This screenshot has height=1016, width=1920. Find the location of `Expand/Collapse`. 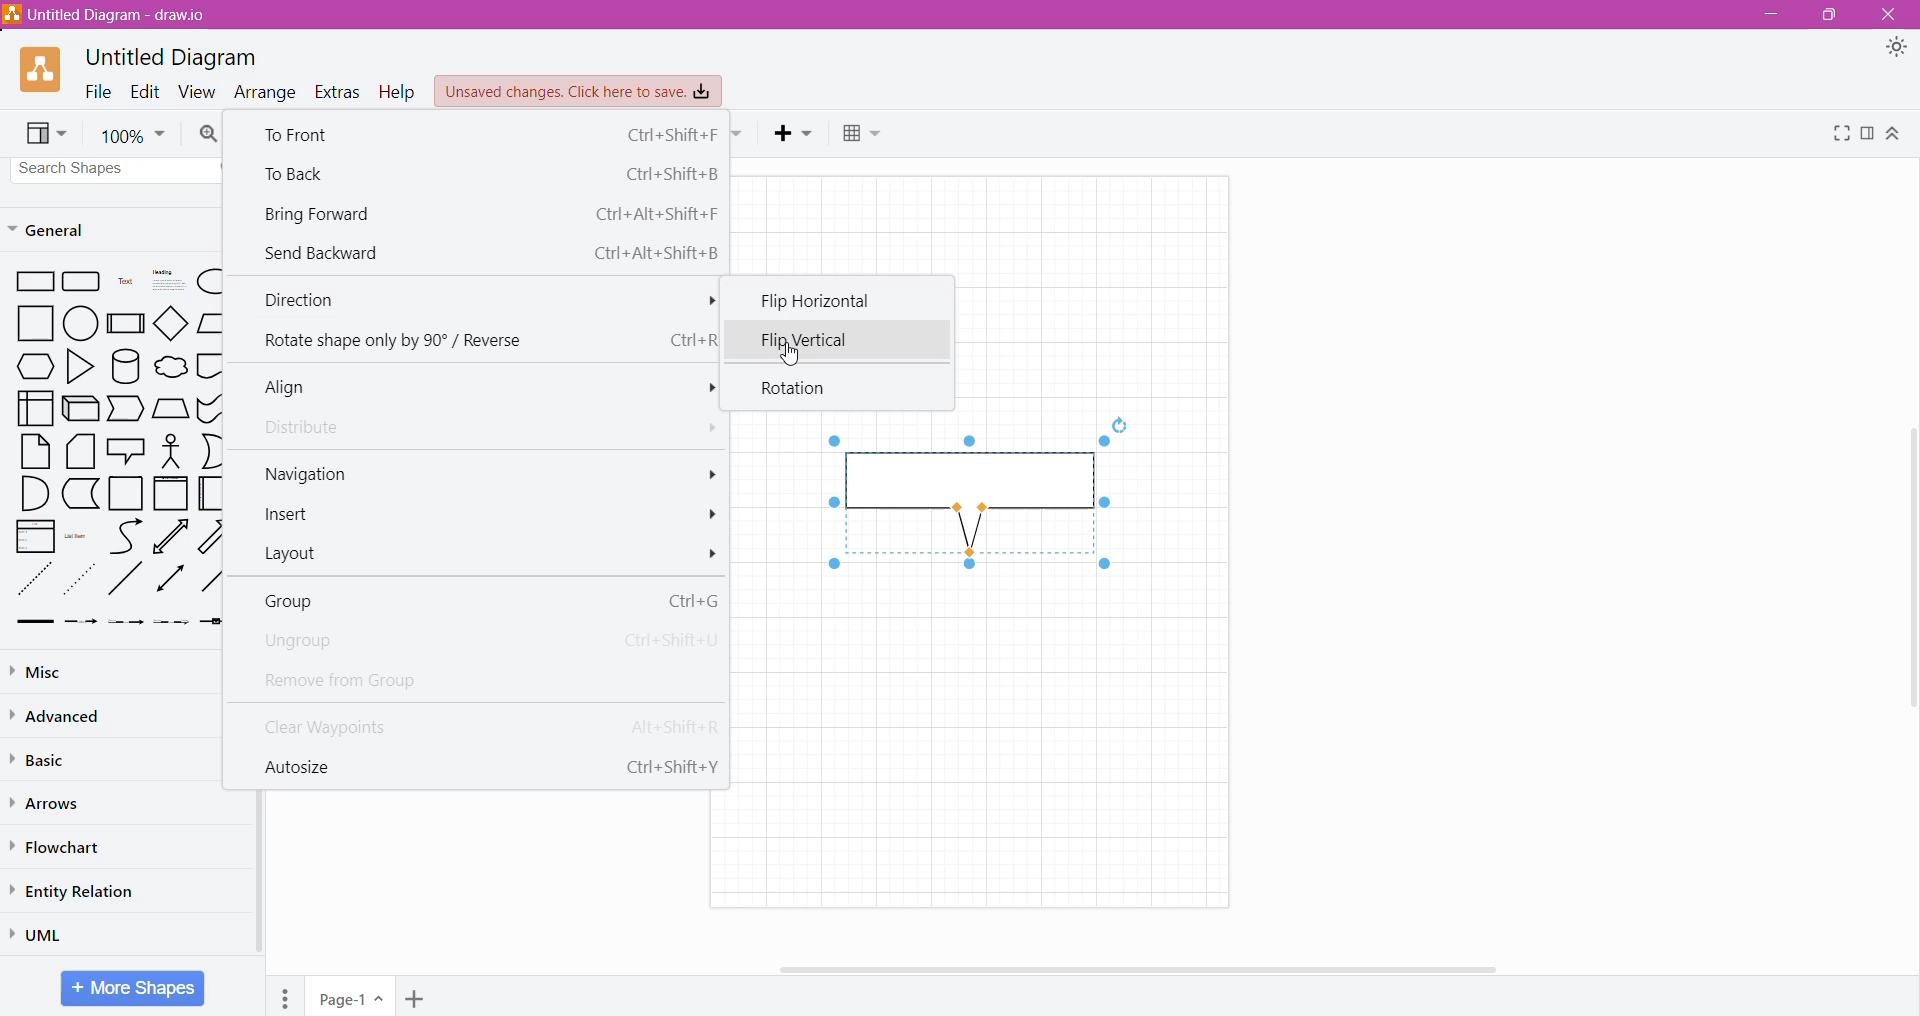

Expand/Collapse is located at coordinates (1894, 134).